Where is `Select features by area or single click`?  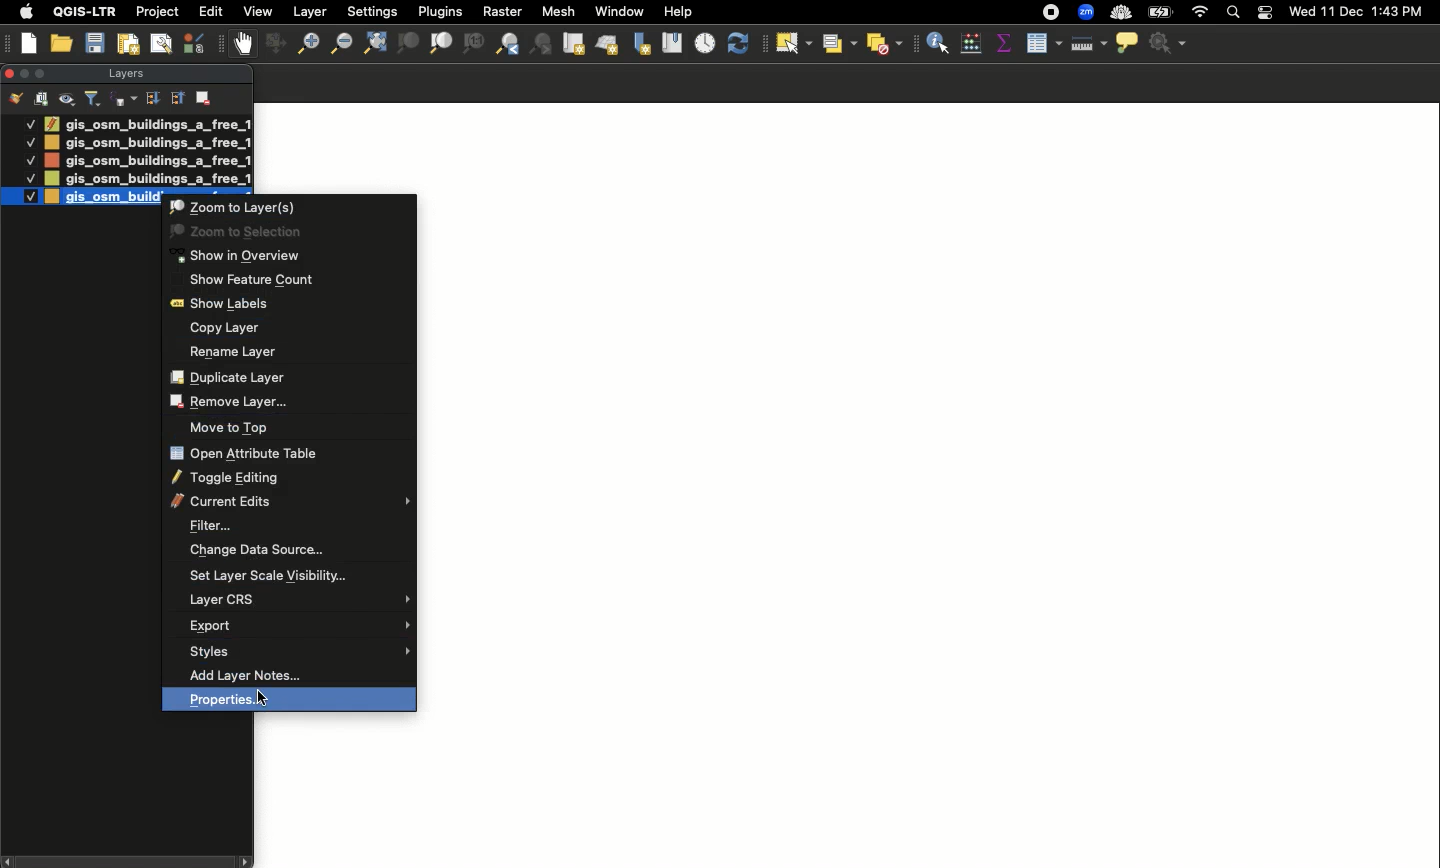
Select features by area or single click is located at coordinates (794, 44).